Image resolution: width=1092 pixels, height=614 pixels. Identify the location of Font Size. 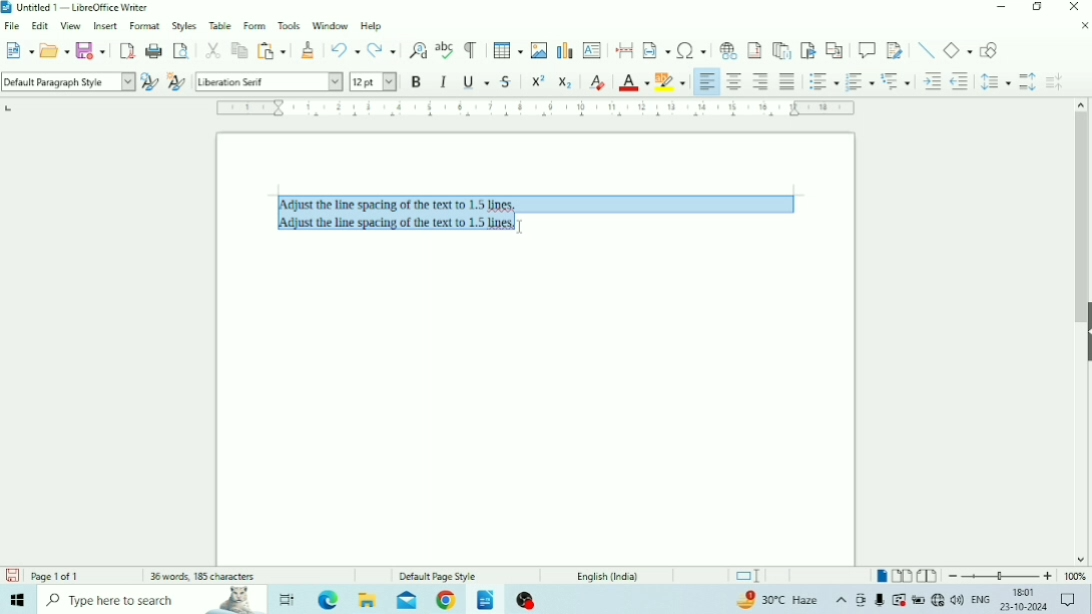
(373, 81).